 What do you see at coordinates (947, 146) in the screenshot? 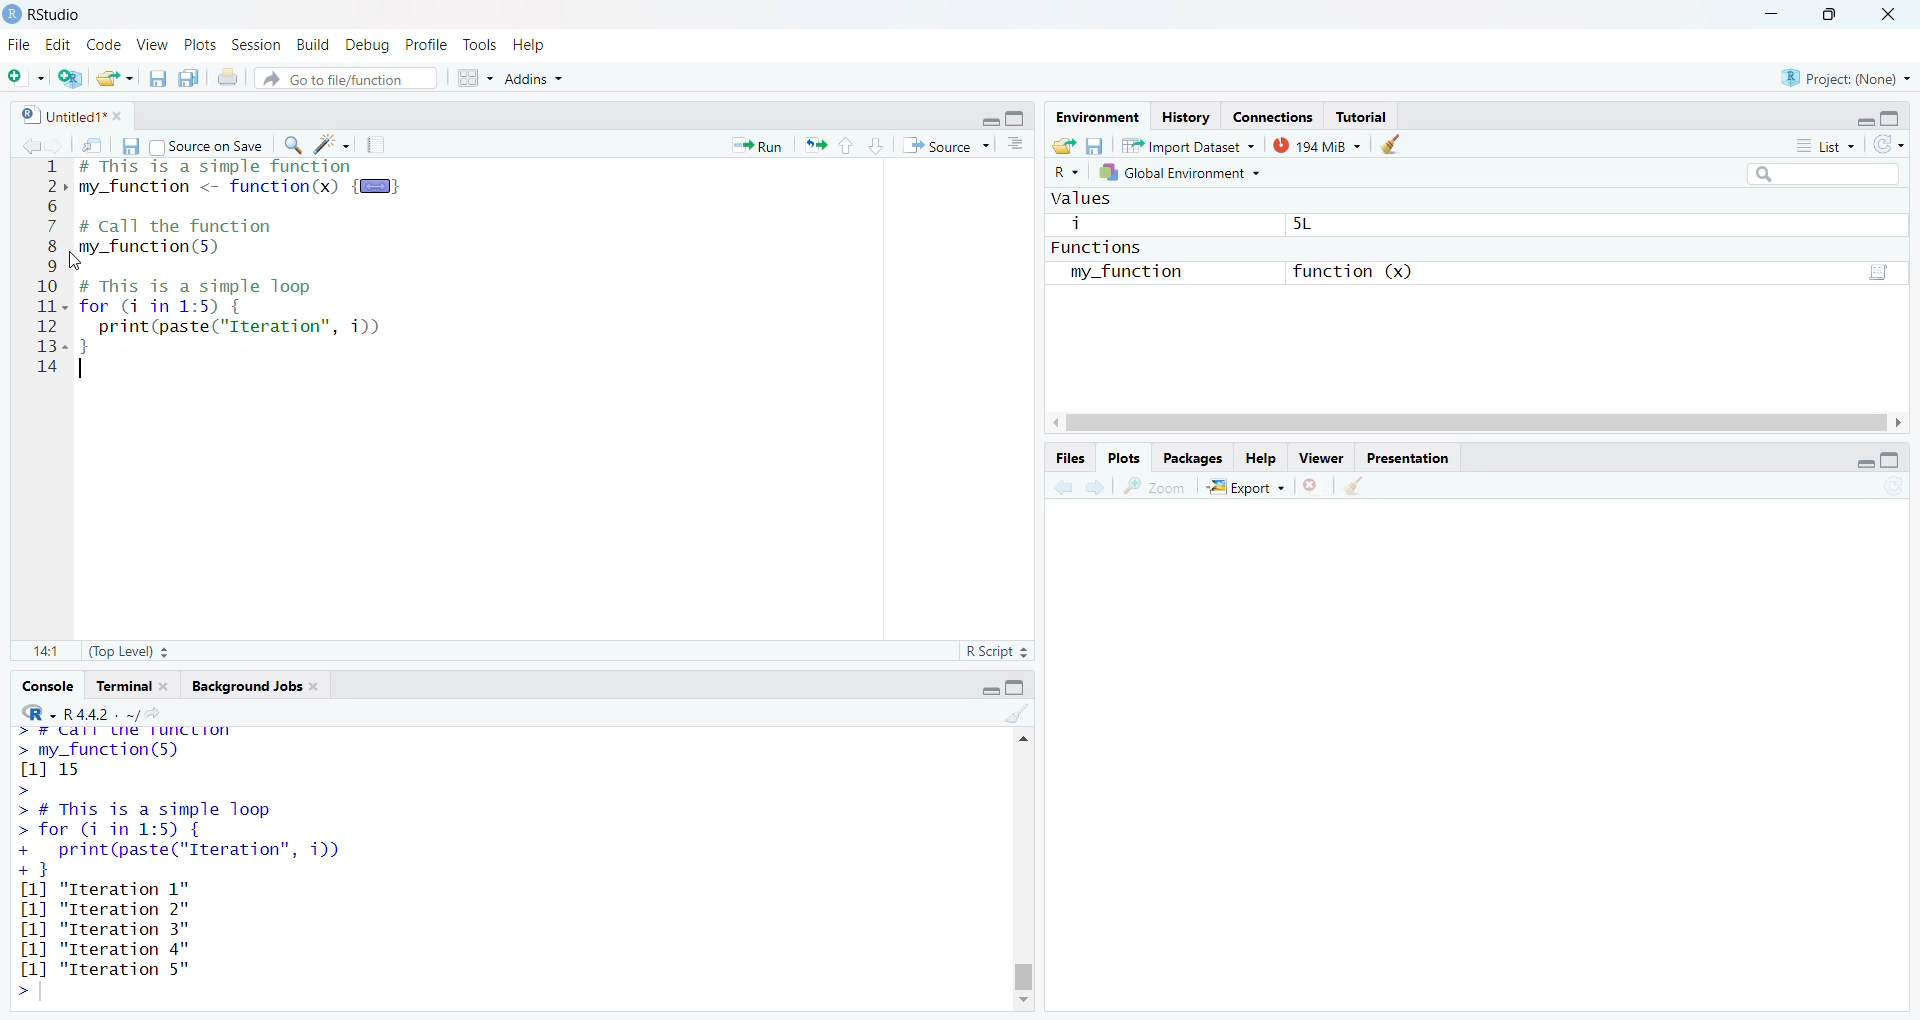
I see `source the contents of the document` at bounding box center [947, 146].